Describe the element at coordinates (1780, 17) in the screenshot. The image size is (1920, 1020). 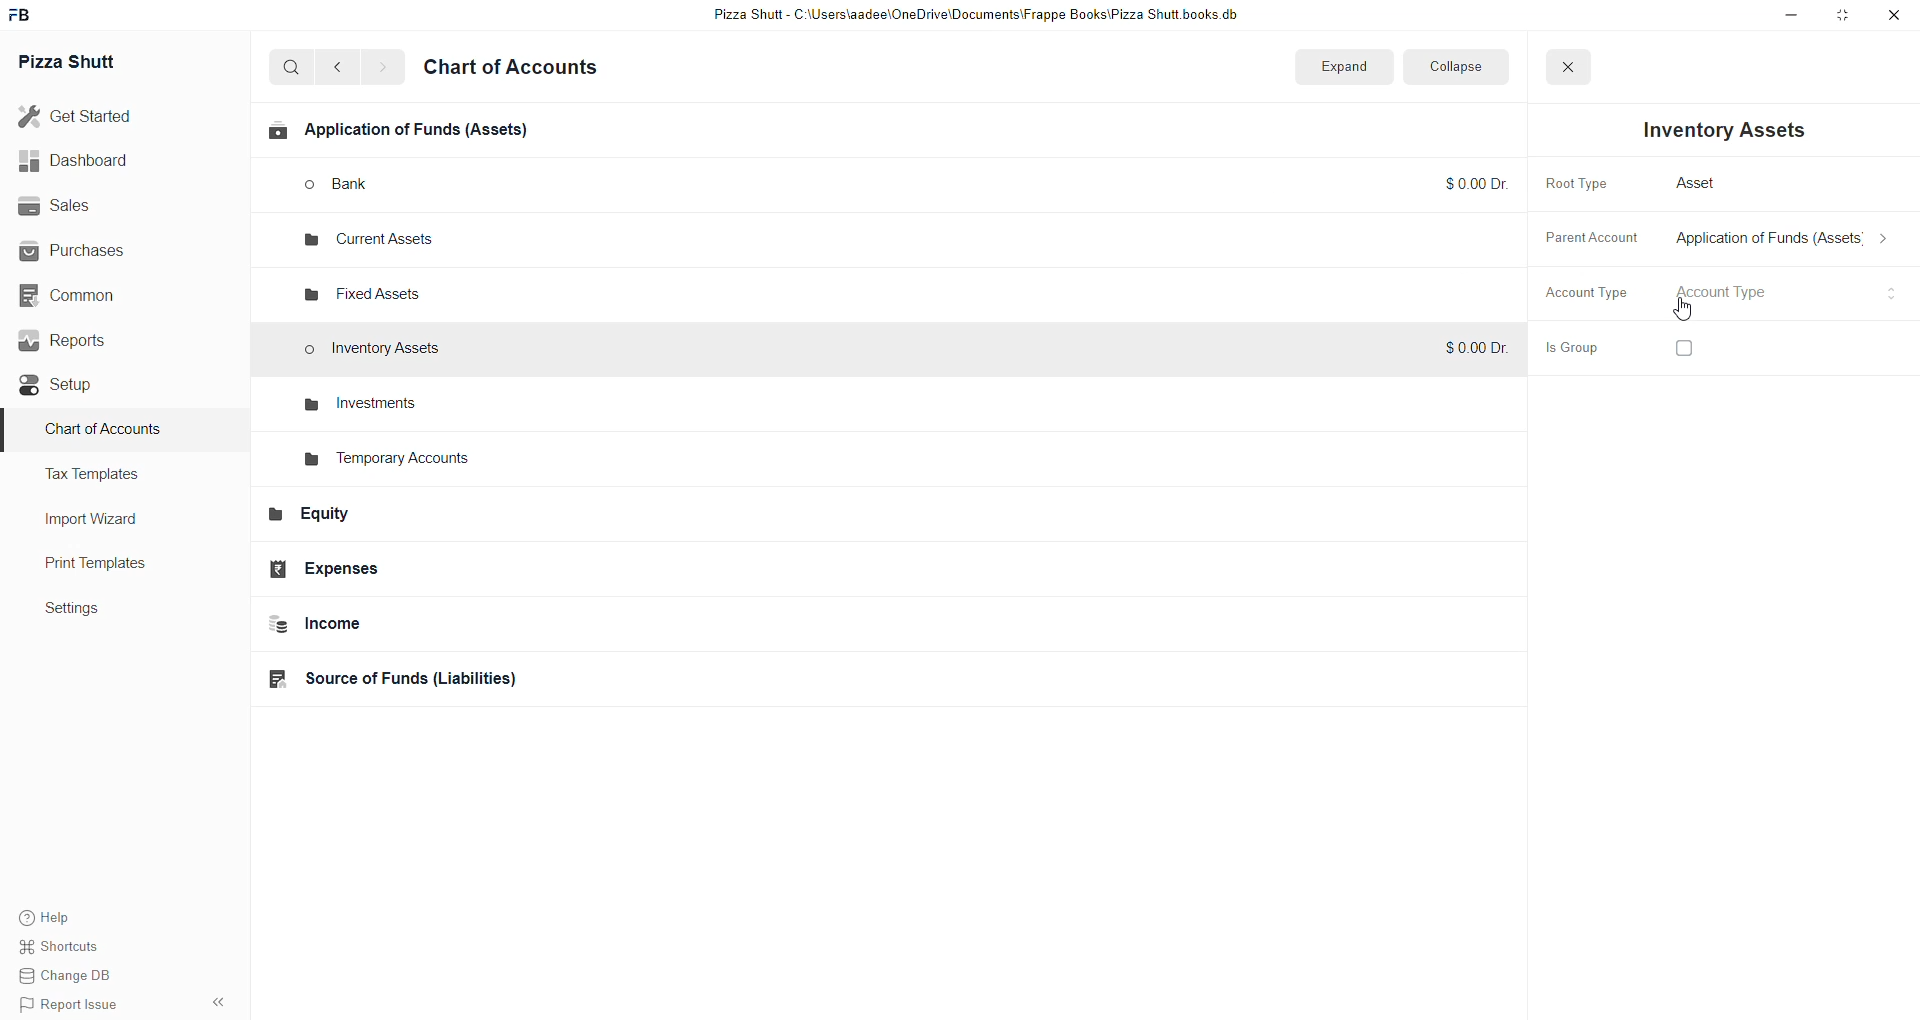
I see `minimize ` at that location.